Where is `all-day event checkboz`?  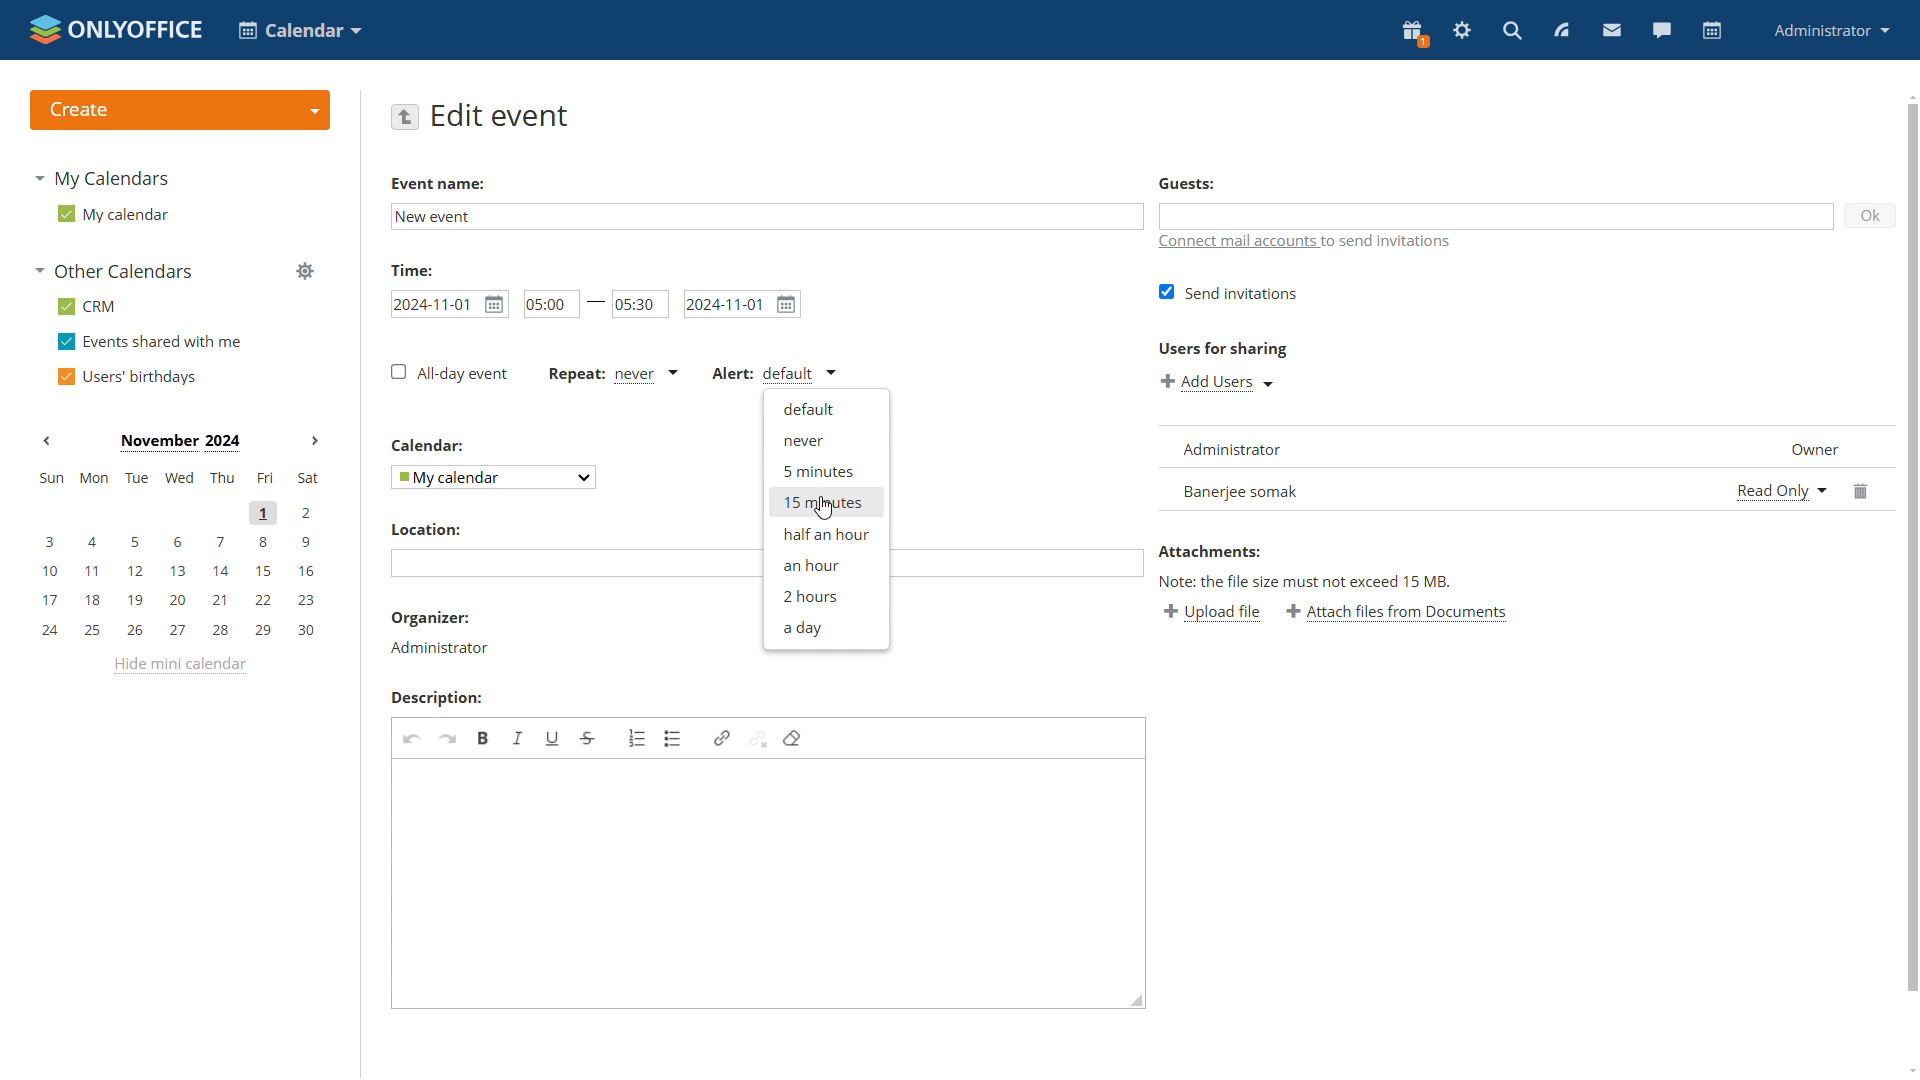
all-day event checkboz is located at coordinates (449, 372).